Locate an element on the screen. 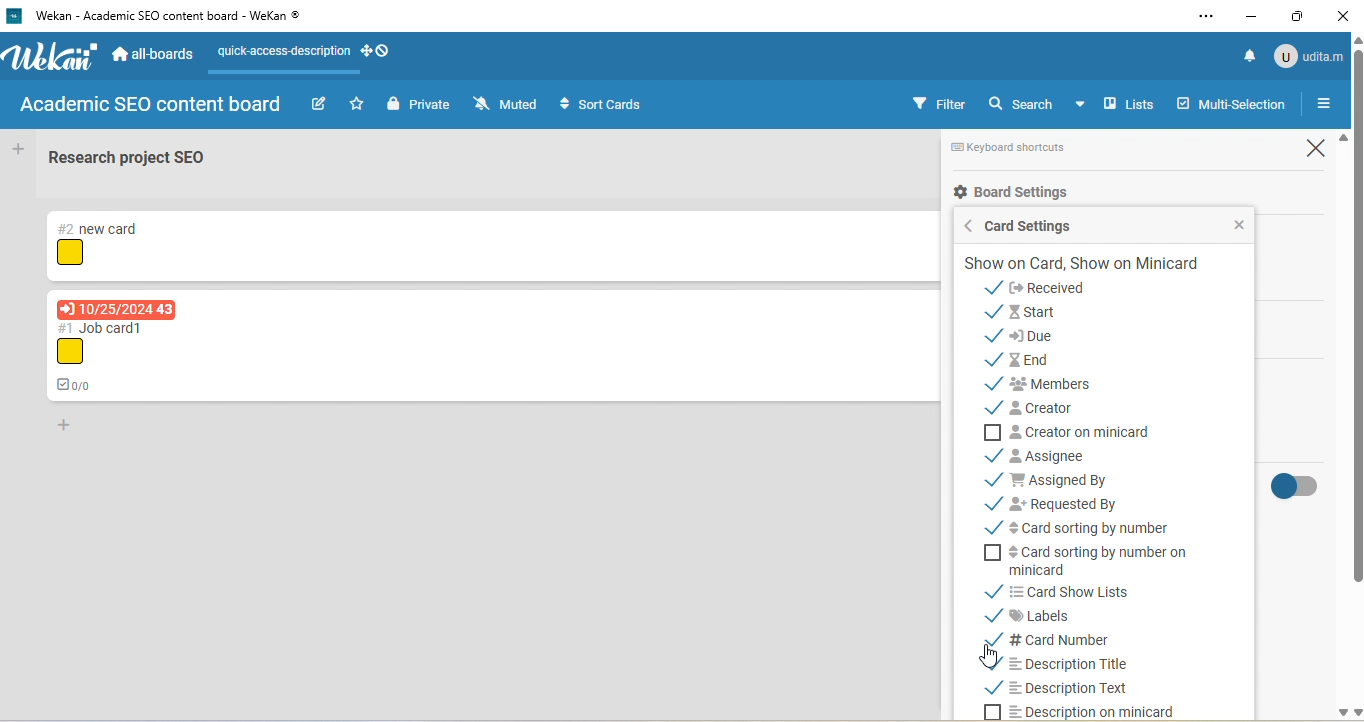 Image resolution: width=1364 pixels, height=722 pixels. line appeared is located at coordinates (293, 73).